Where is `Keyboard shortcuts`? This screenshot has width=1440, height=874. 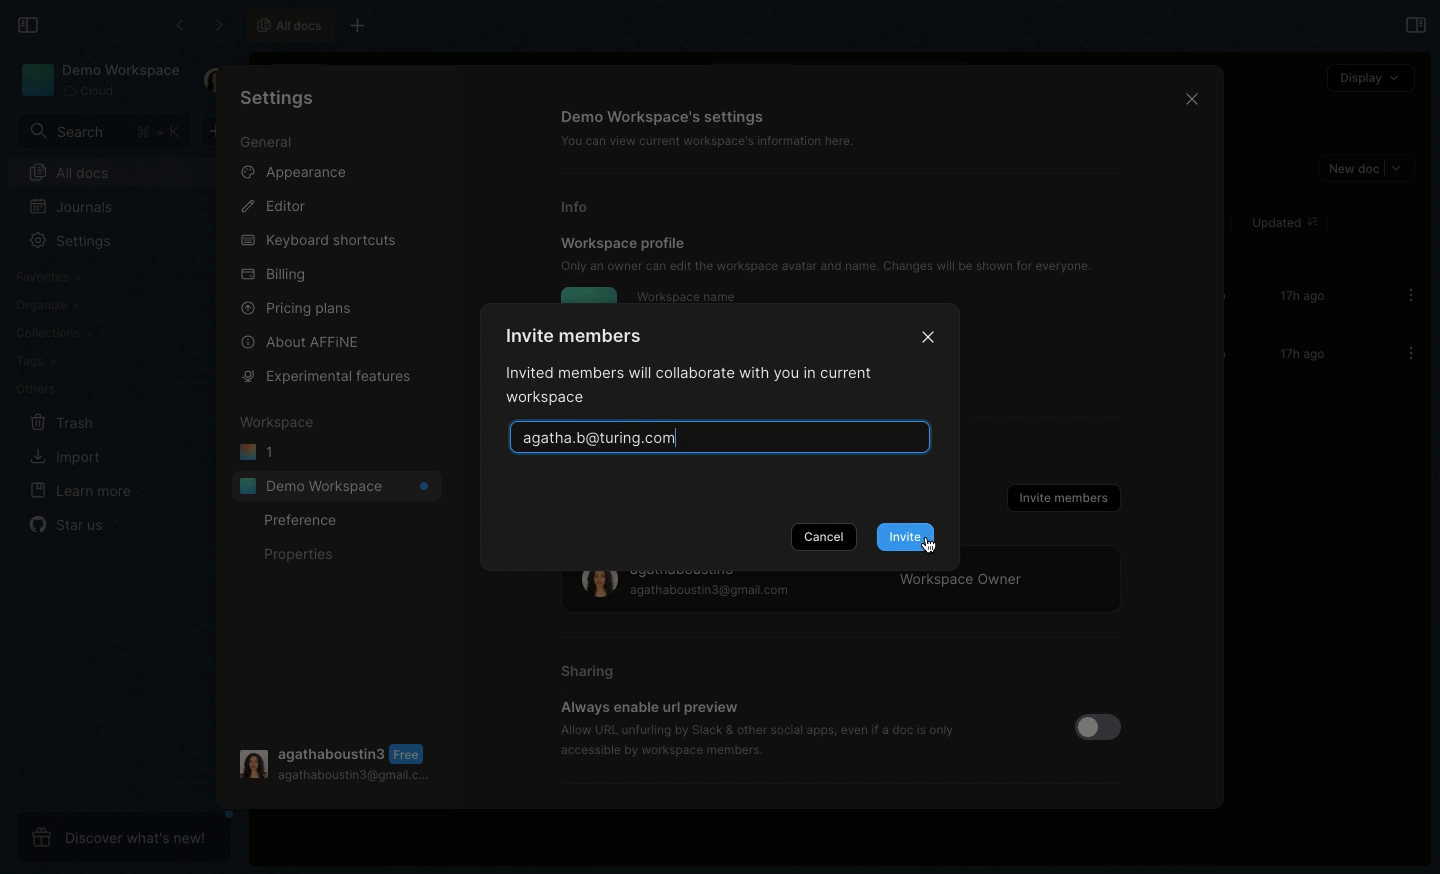 Keyboard shortcuts is located at coordinates (319, 237).